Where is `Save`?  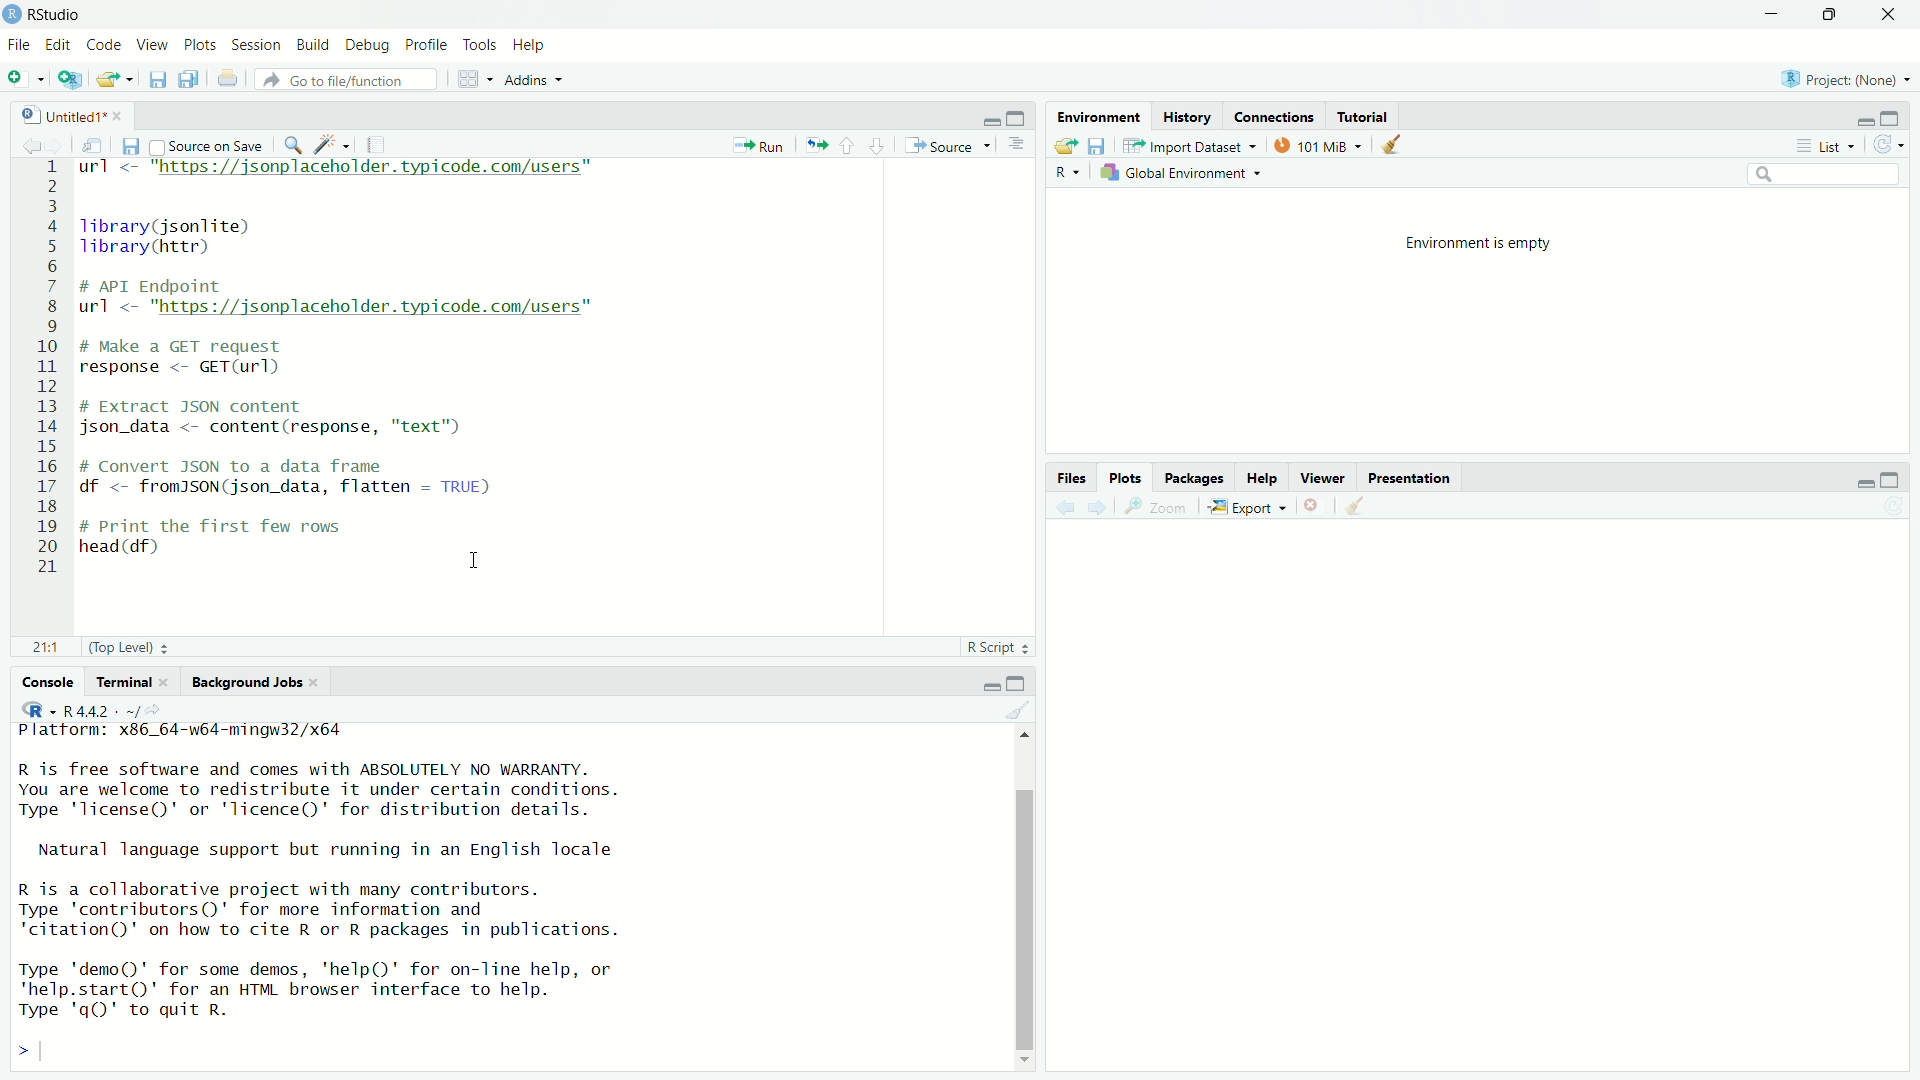
Save is located at coordinates (1096, 146).